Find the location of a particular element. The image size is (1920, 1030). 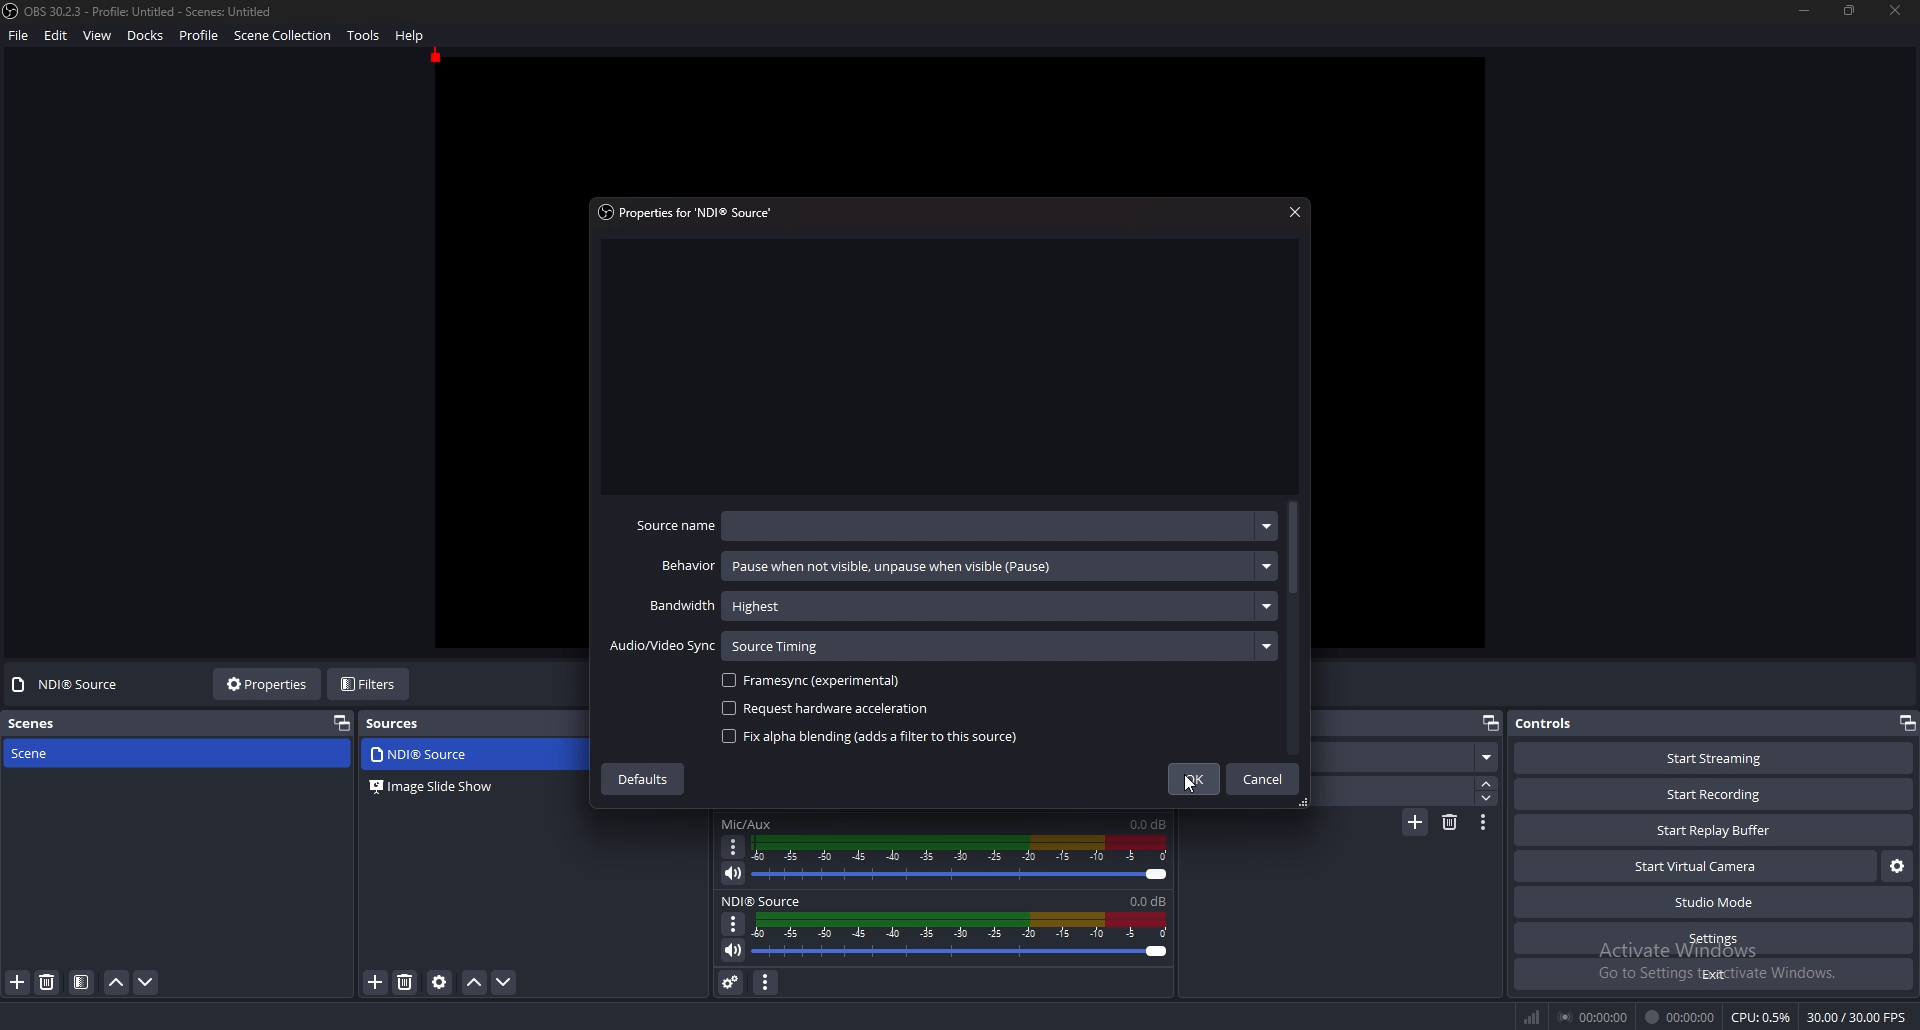

bandwidth is located at coordinates (961, 605).